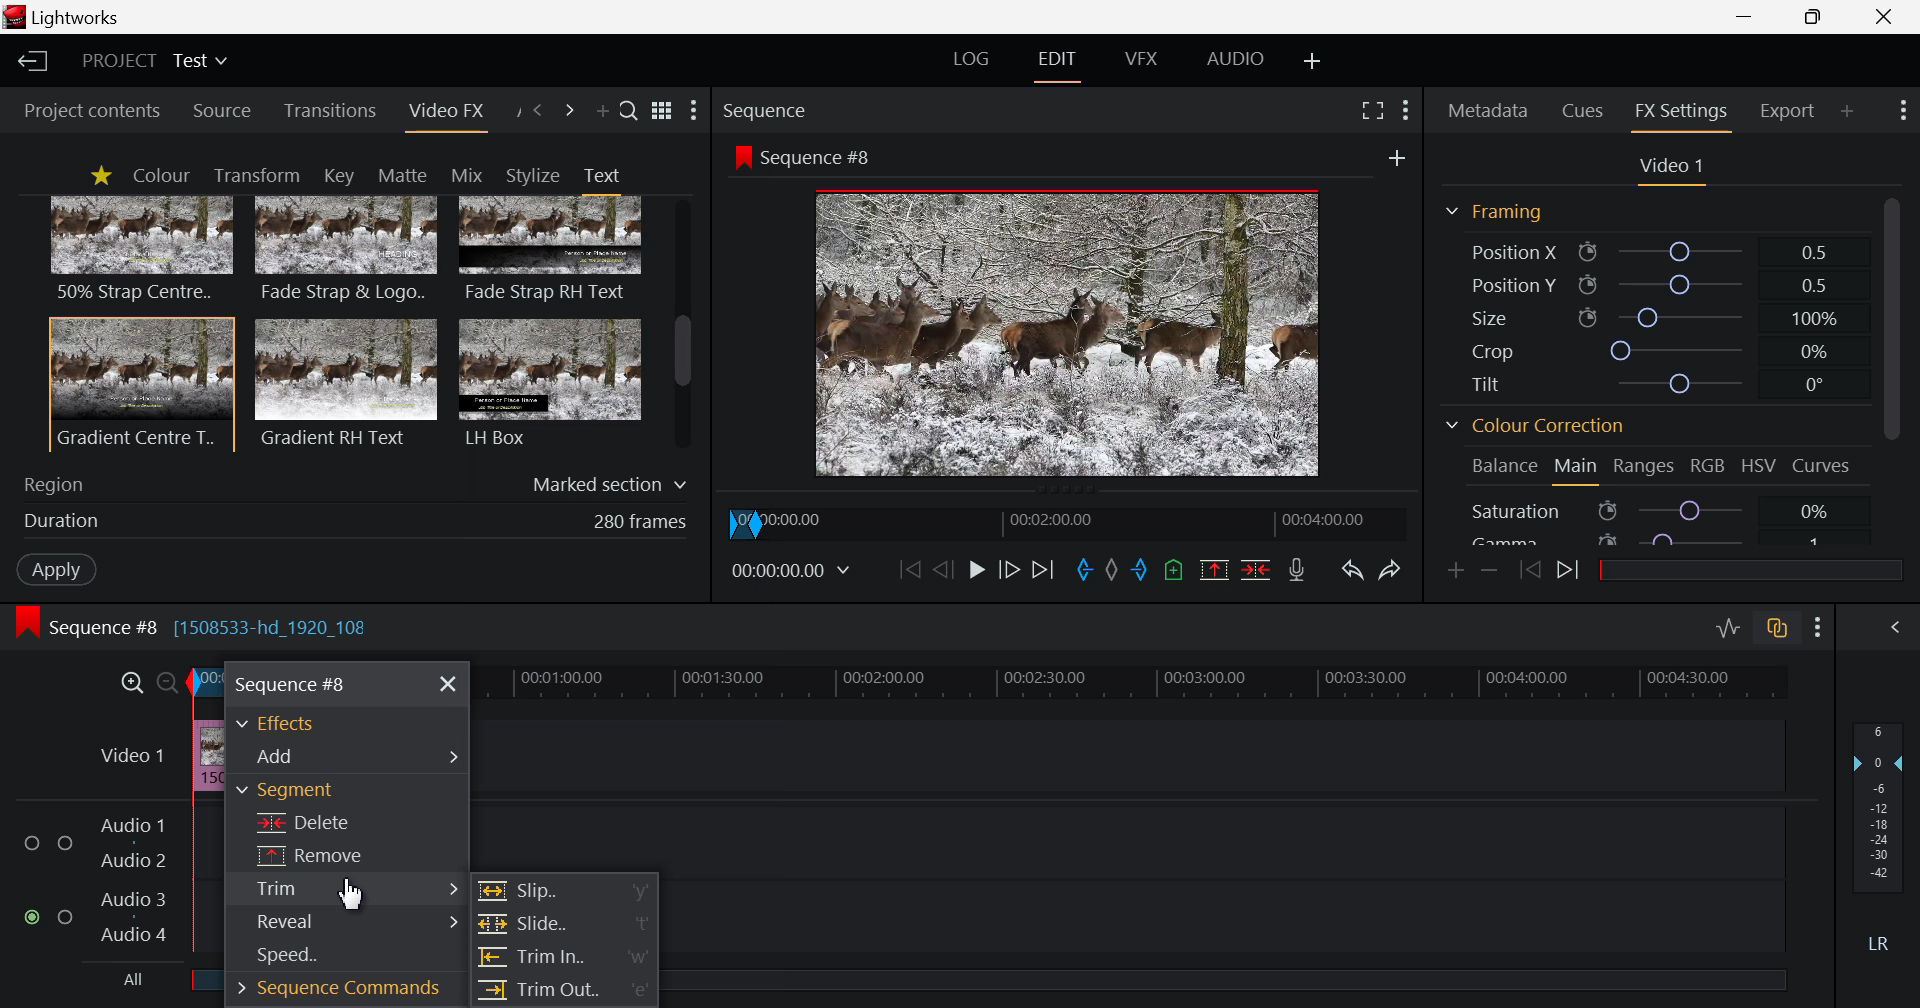 The image size is (1920, 1008). I want to click on Scroll Bar, so click(683, 326).